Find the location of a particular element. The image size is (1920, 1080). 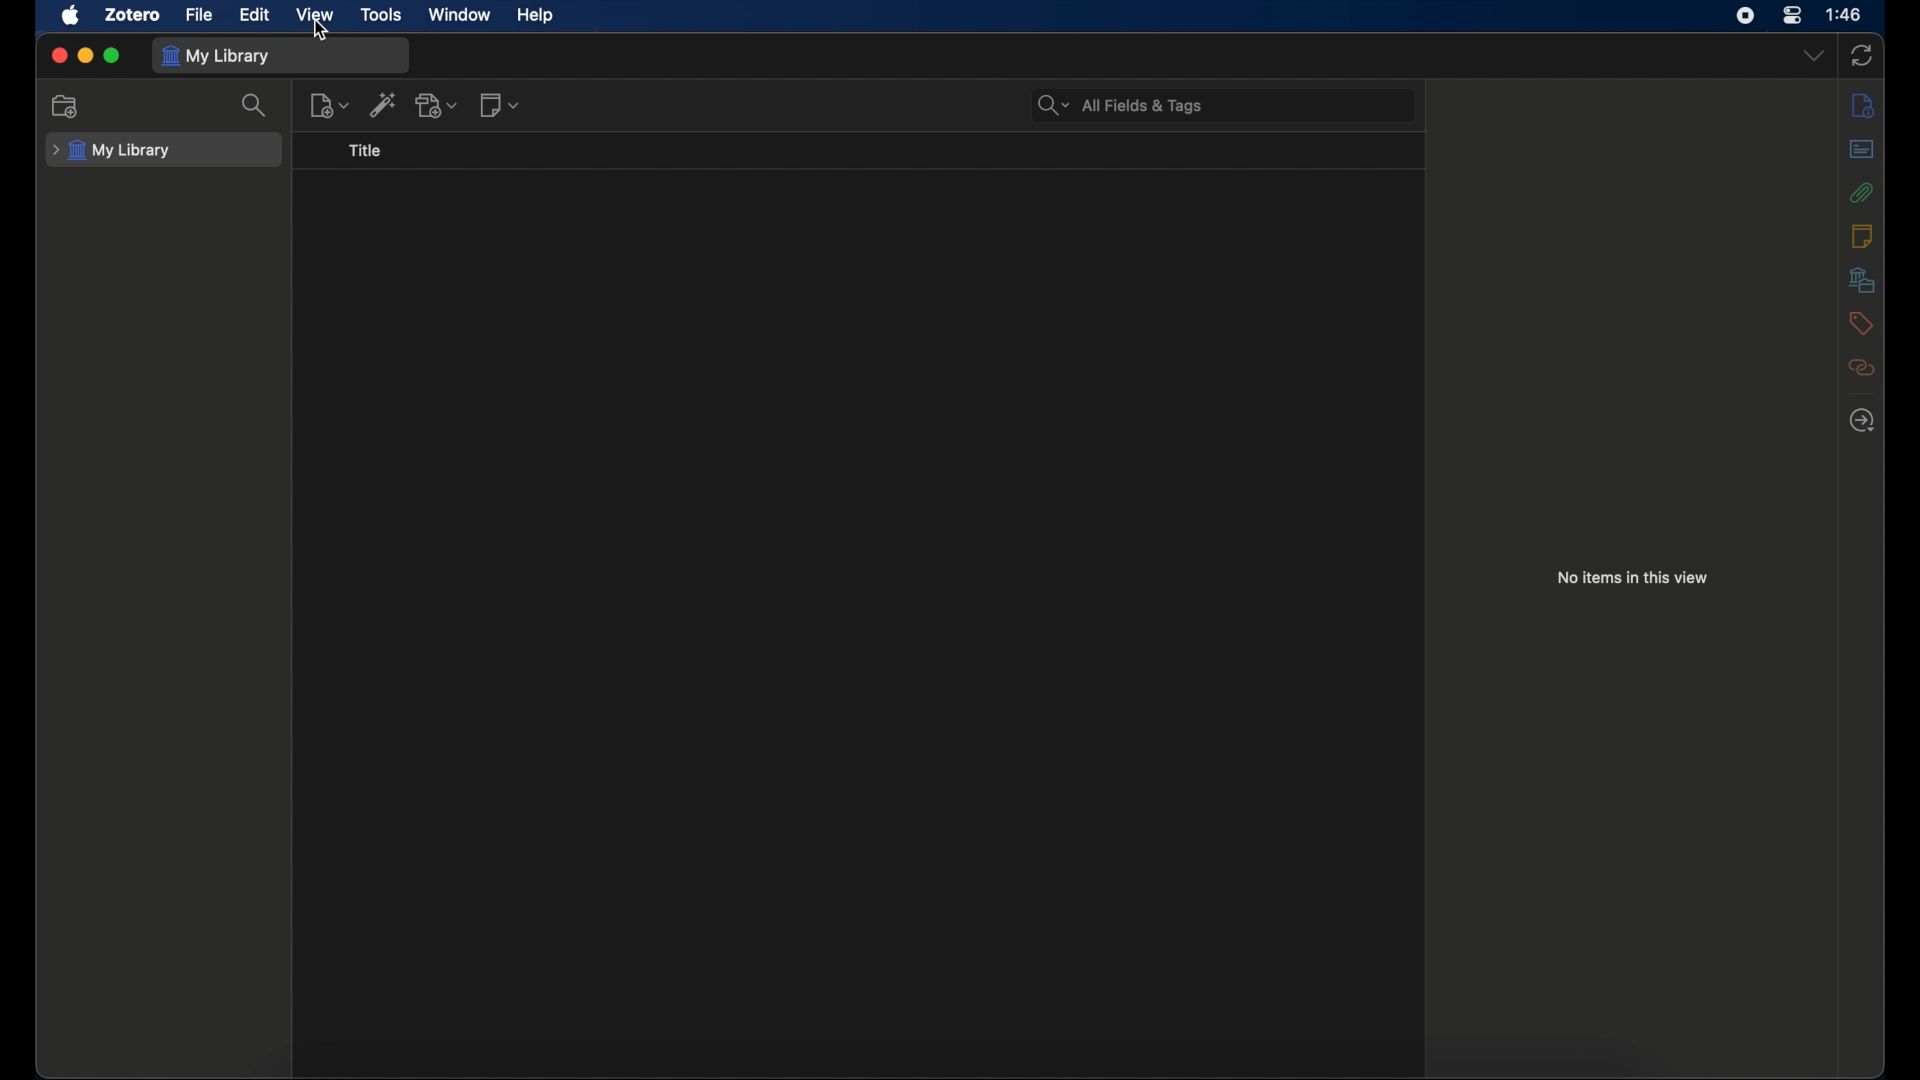

libraries is located at coordinates (1862, 279).